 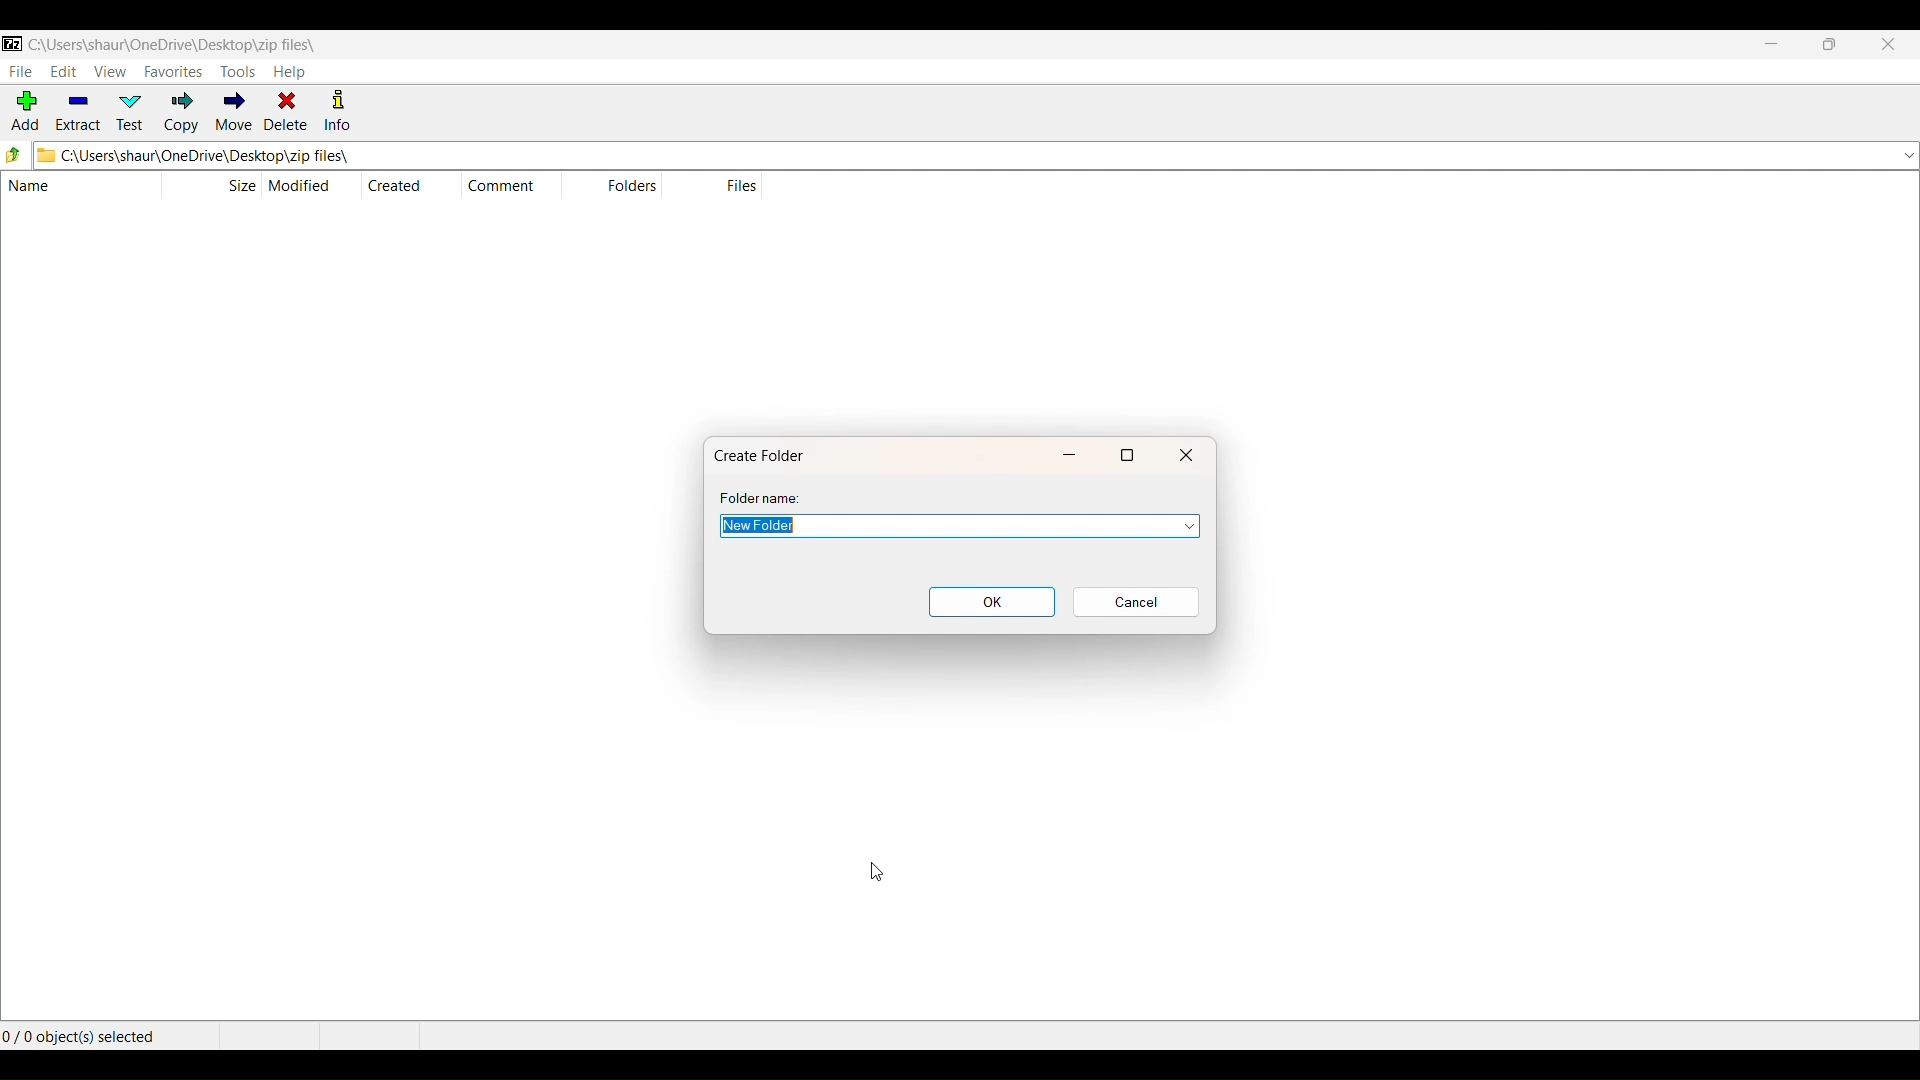 What do you see at coordinates (1181, 526) in the screenshot?
I see `button to view available name for selection` at bounding box center [1181, 526].